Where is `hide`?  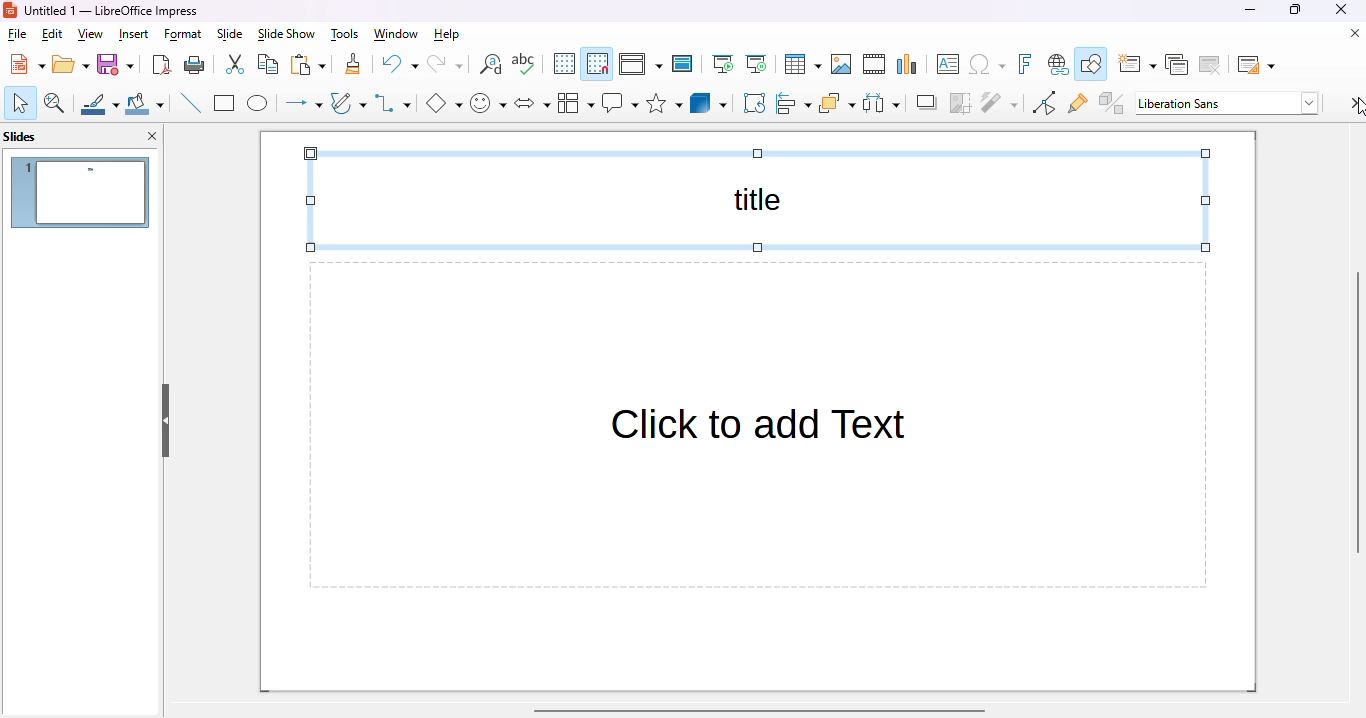
hide is located at coordinates (166, 420).